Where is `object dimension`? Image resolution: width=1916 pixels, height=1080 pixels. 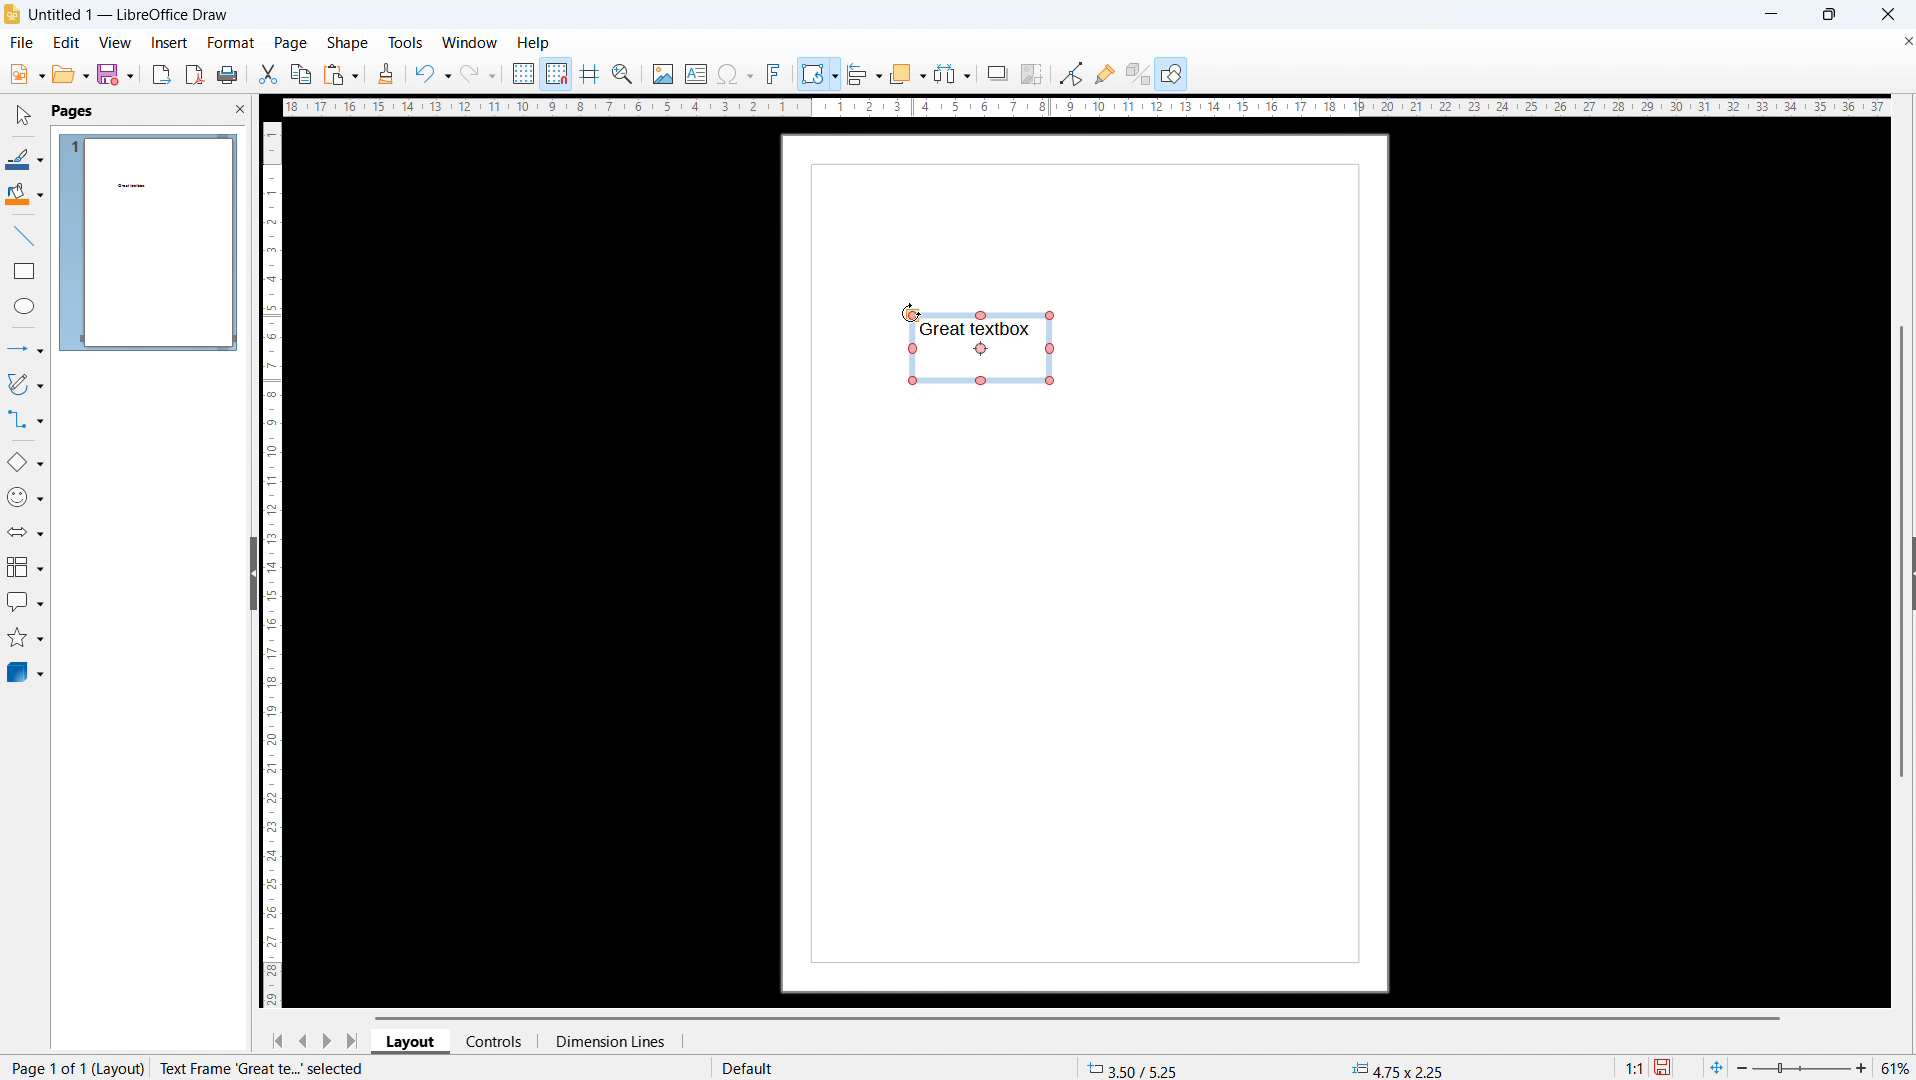
object dimension is located at coordinates (1399, 1068).